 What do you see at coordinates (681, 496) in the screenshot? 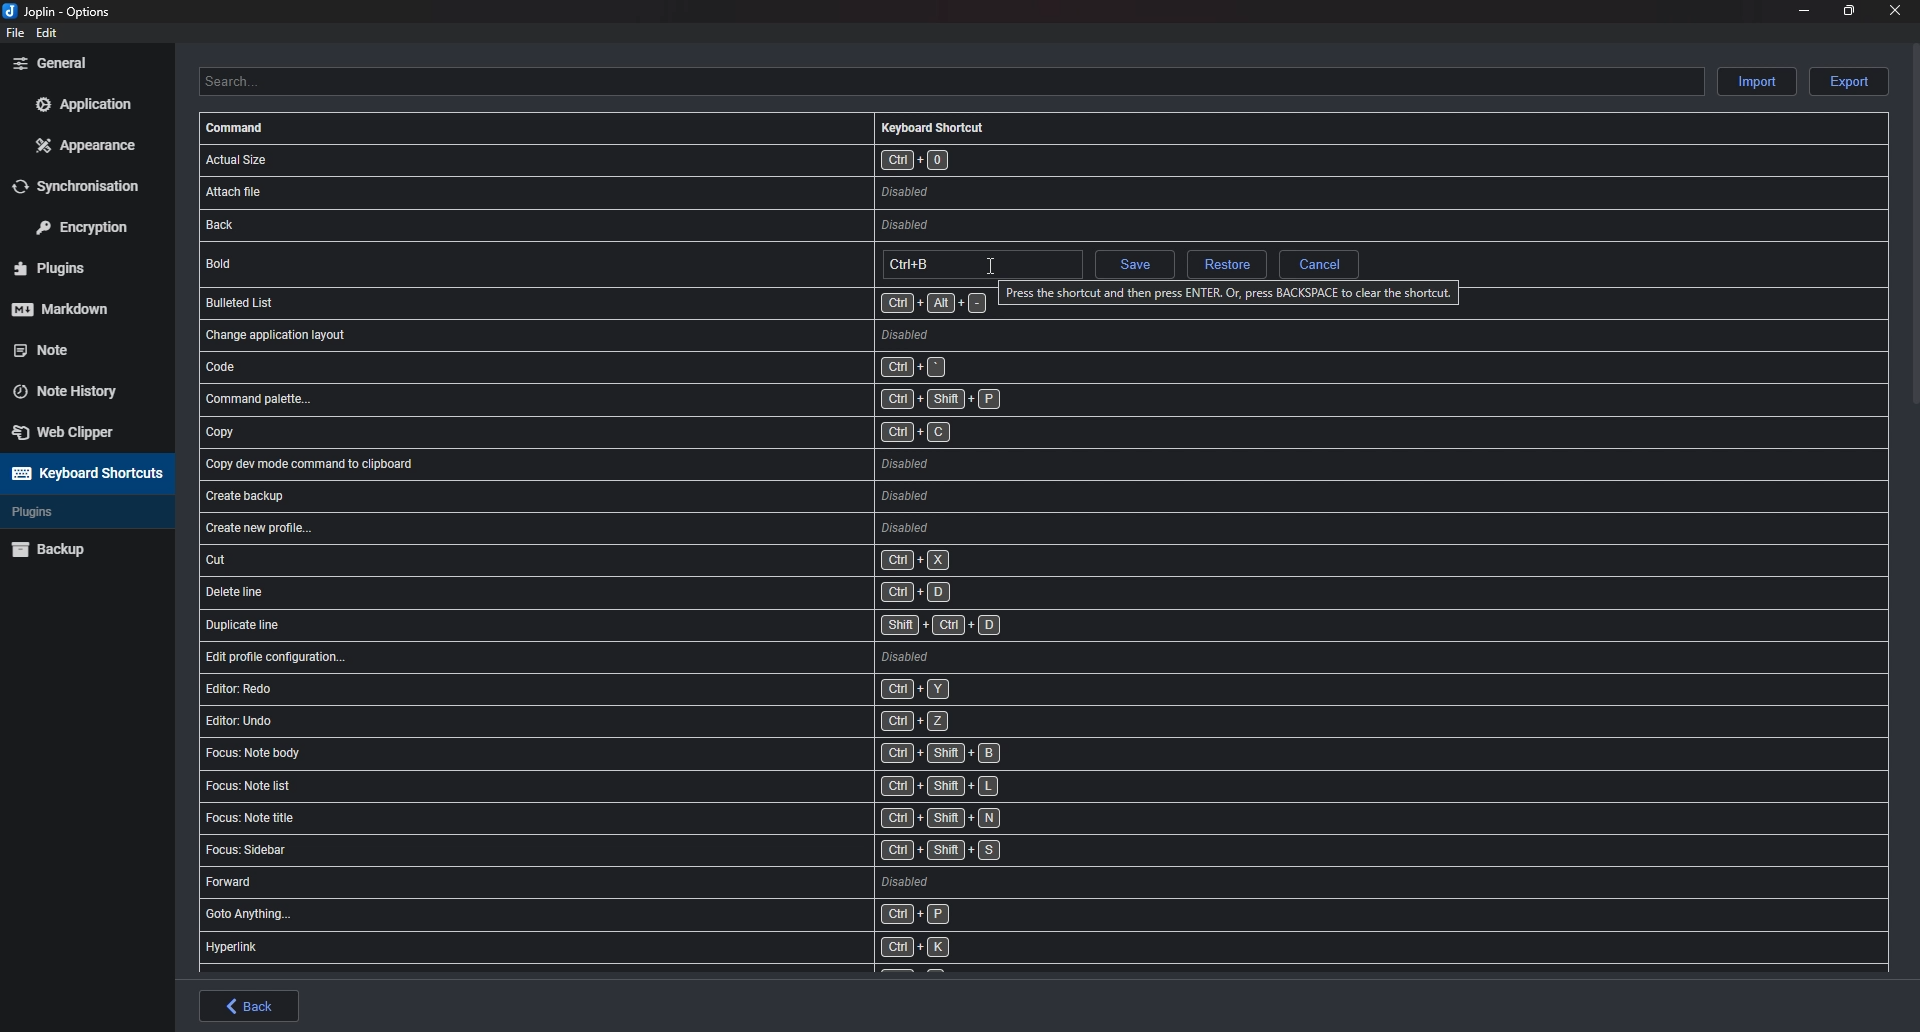
I see `shortcut` at bounding box center [681, 496].